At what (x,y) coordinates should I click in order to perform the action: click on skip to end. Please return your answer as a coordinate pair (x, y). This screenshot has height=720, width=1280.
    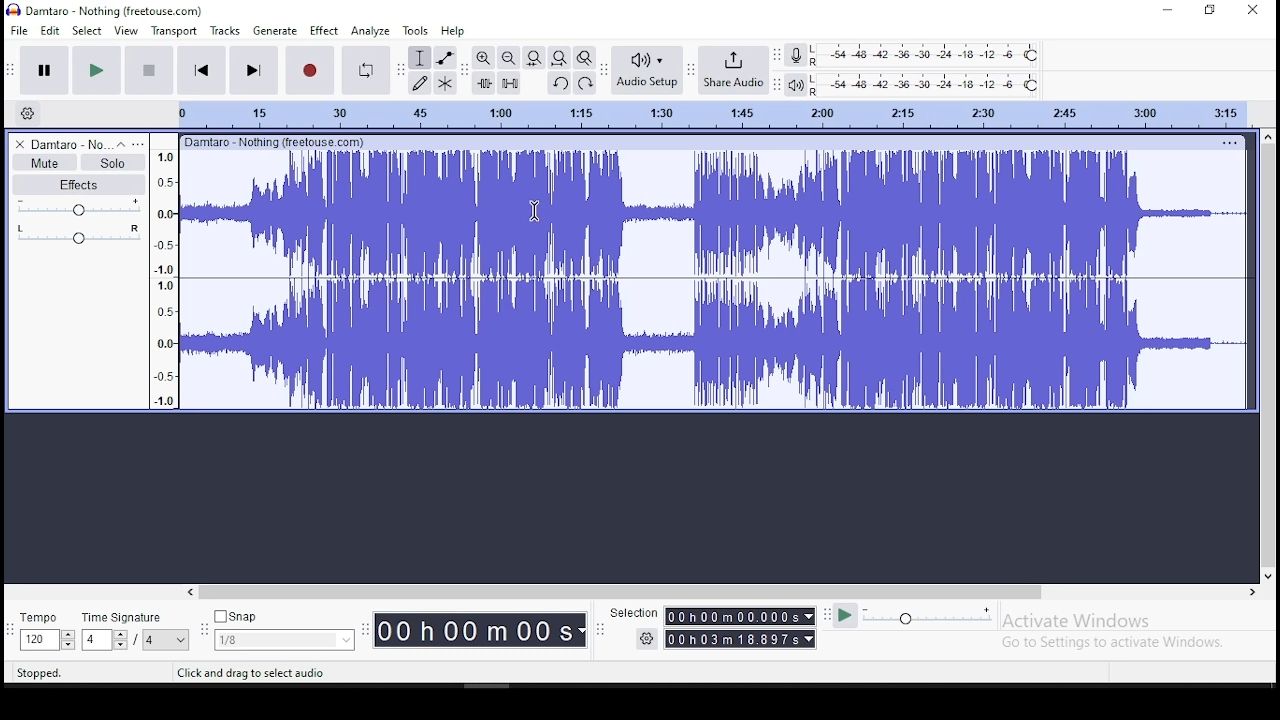
    Looking at the image, I should click on (253, 71).